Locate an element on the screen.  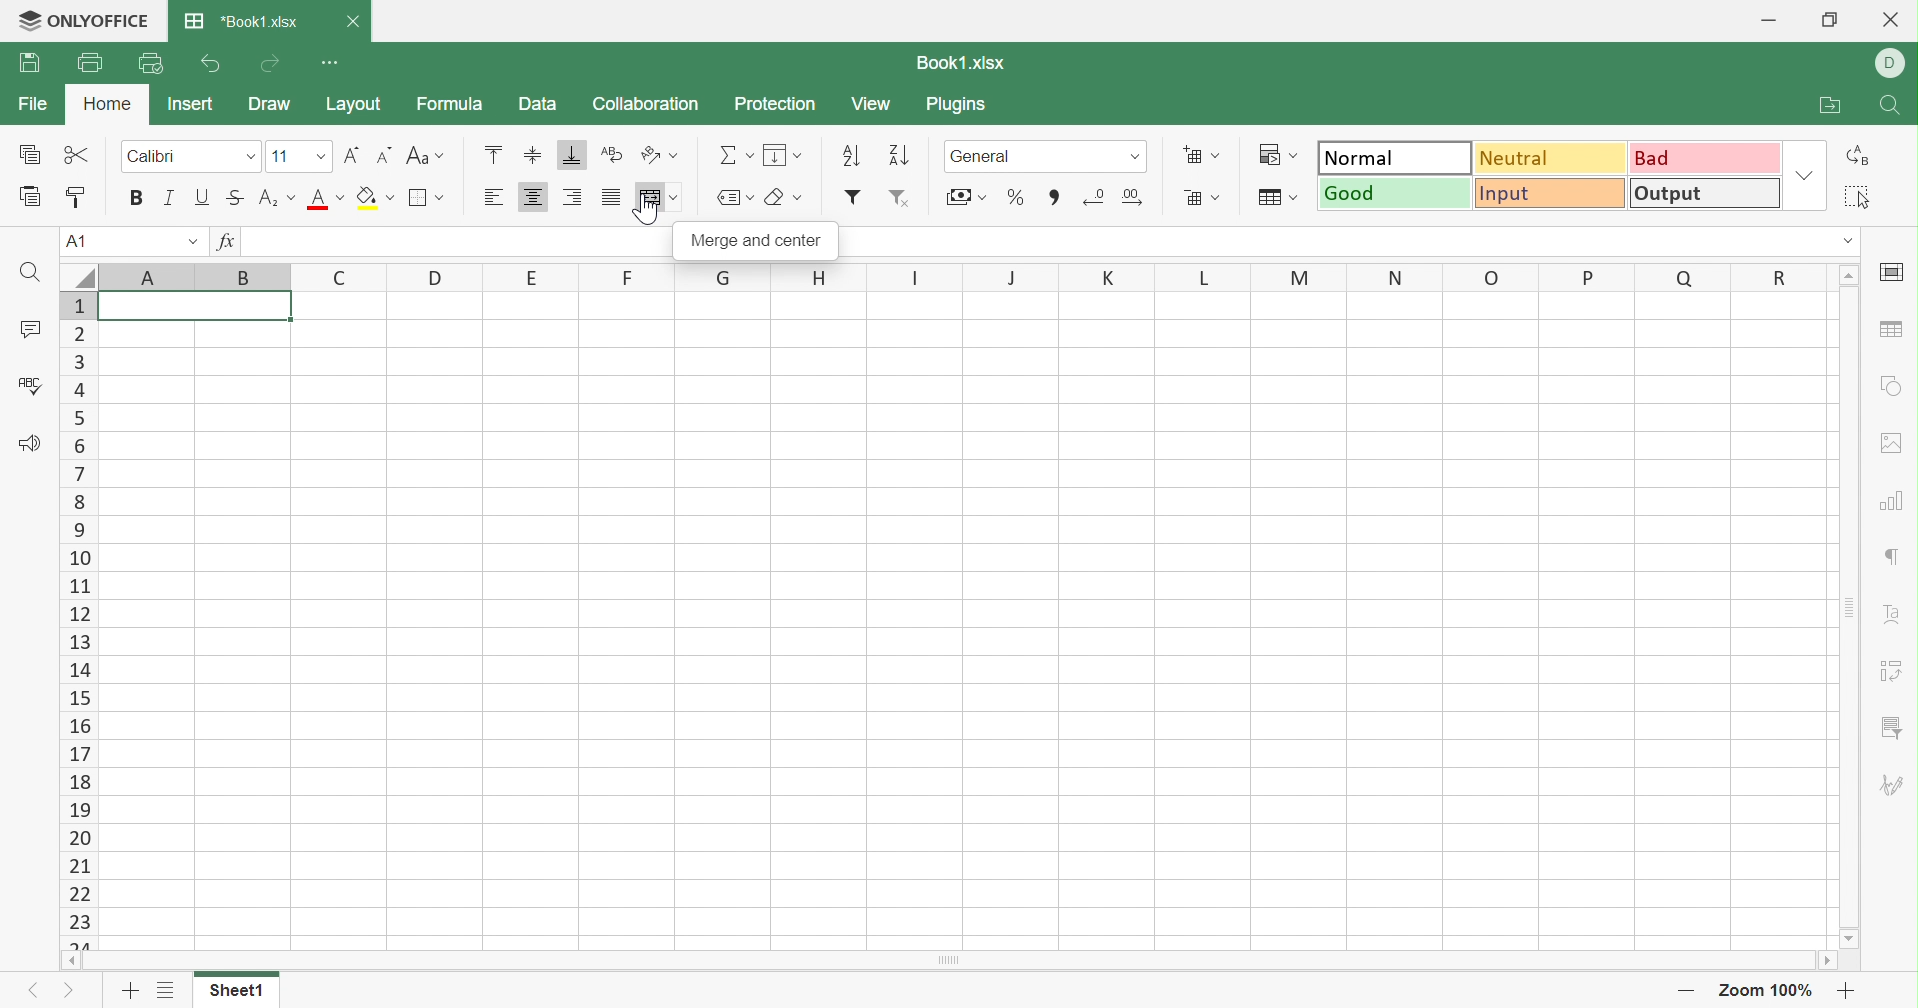
Paragraph settings is located at coordinates (1895, 557).